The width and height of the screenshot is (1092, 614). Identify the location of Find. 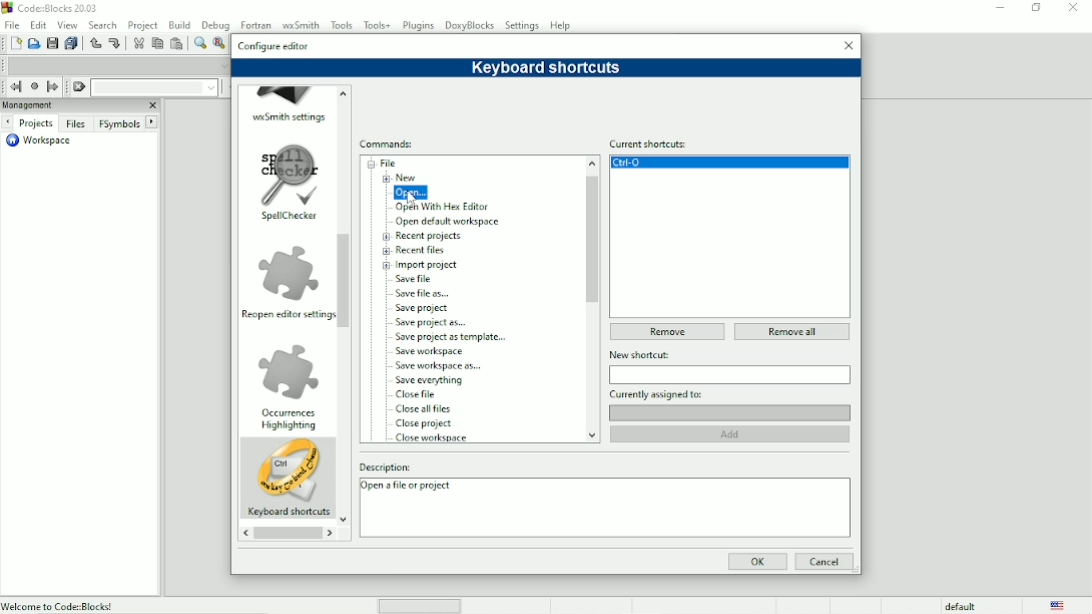
(199, 43).